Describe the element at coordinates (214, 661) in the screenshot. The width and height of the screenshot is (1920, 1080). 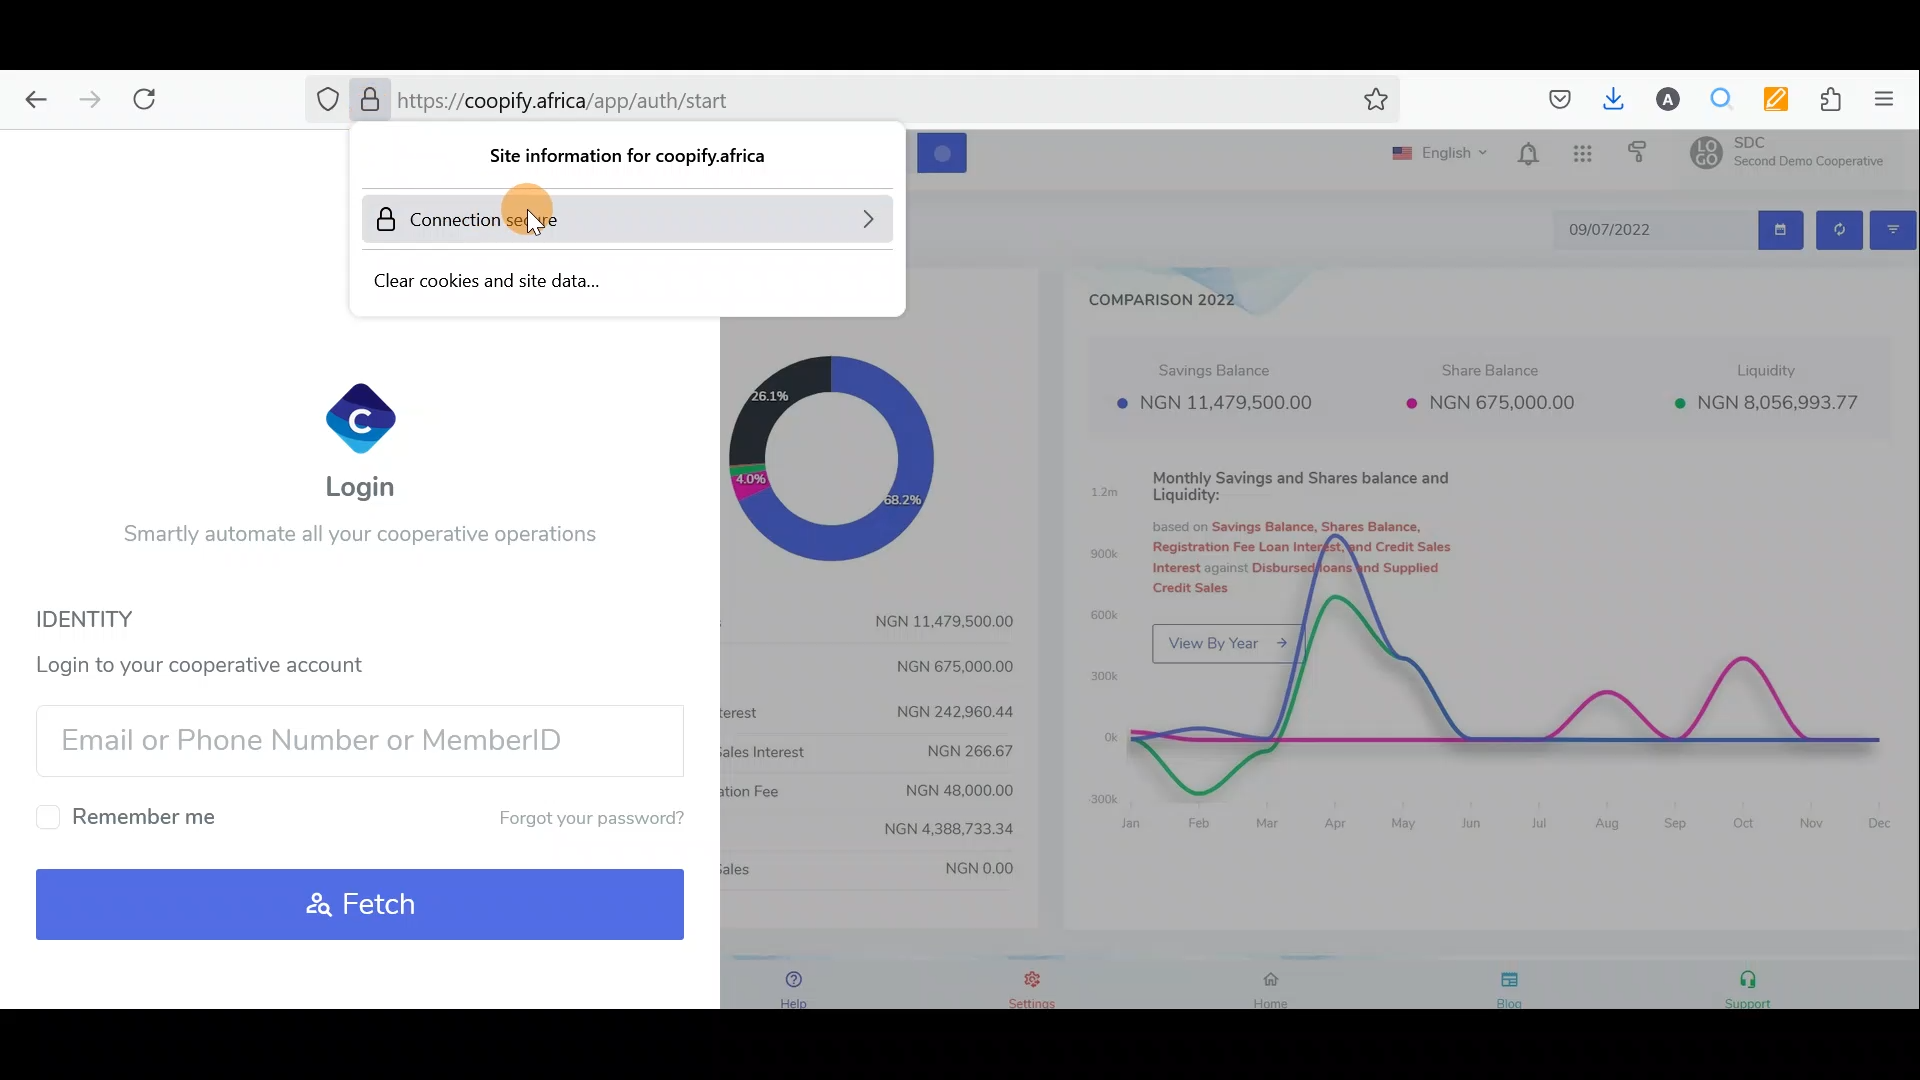
I see `Login to your cooperative account` at that location.